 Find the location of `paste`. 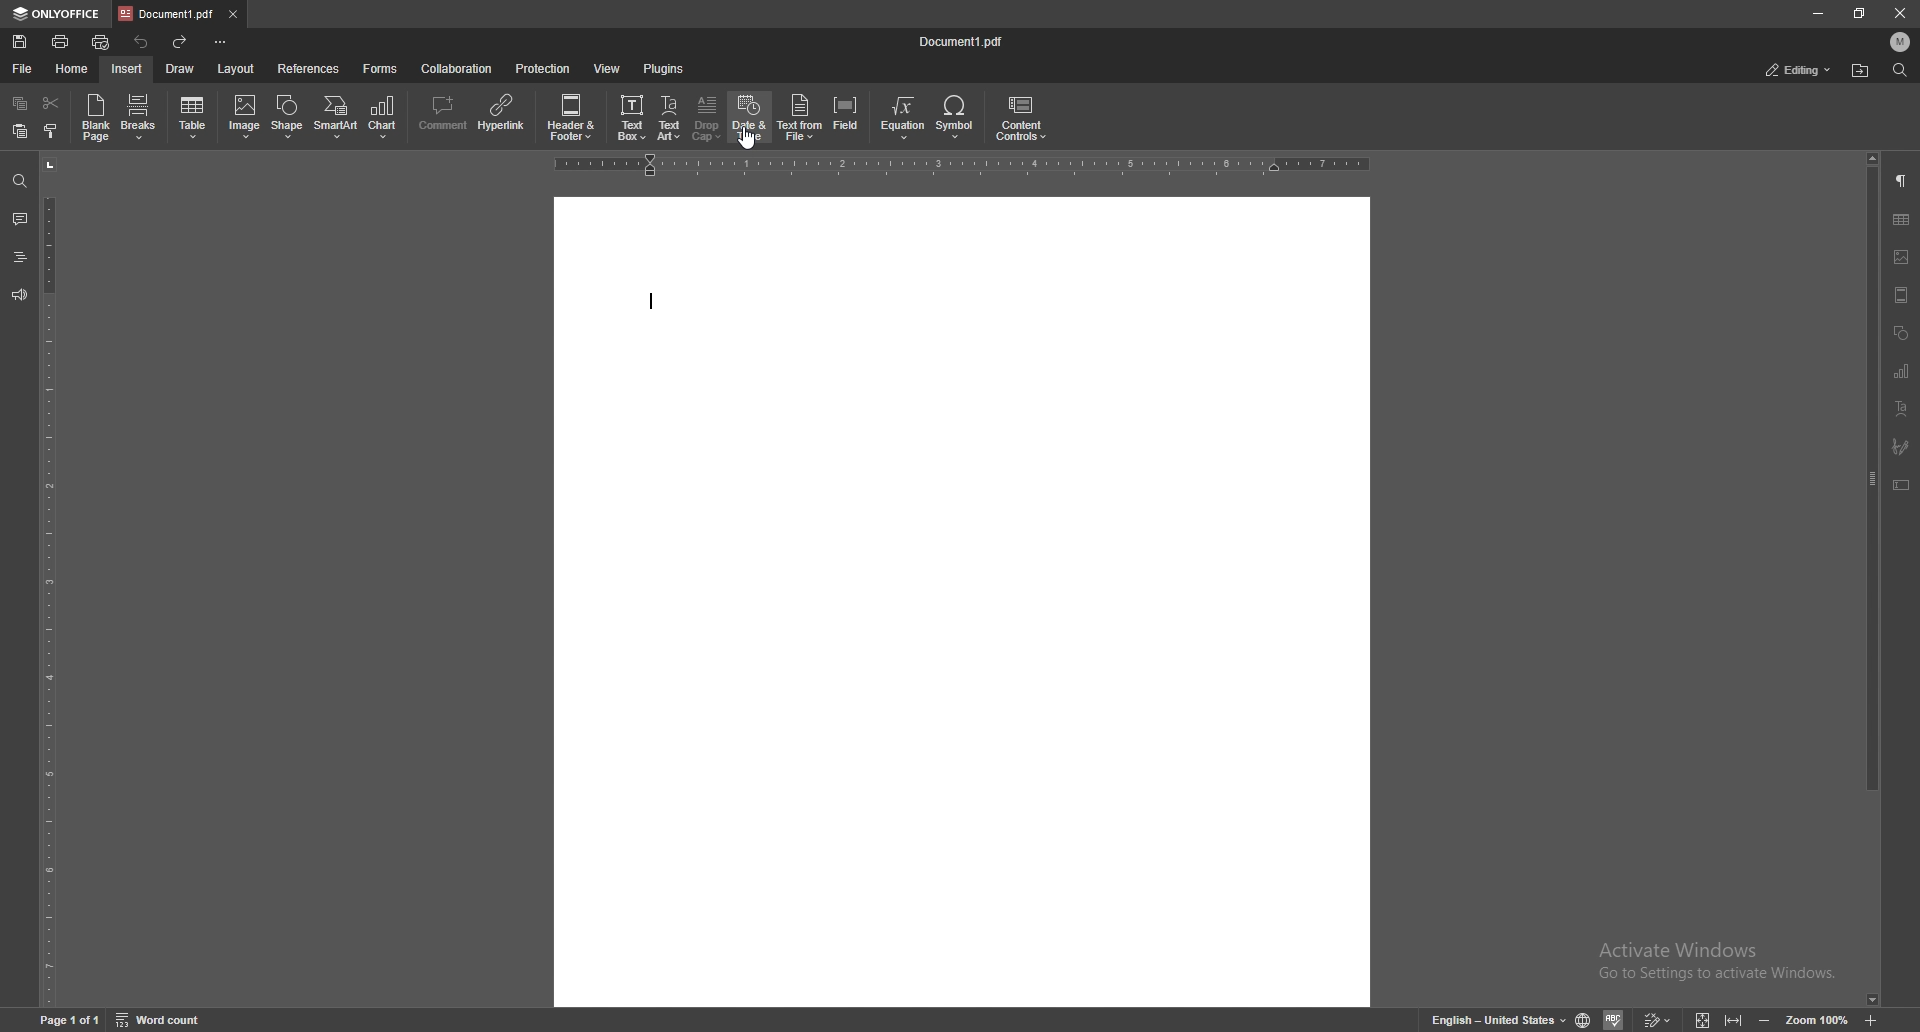

paste is located at coordinates (20, 129).